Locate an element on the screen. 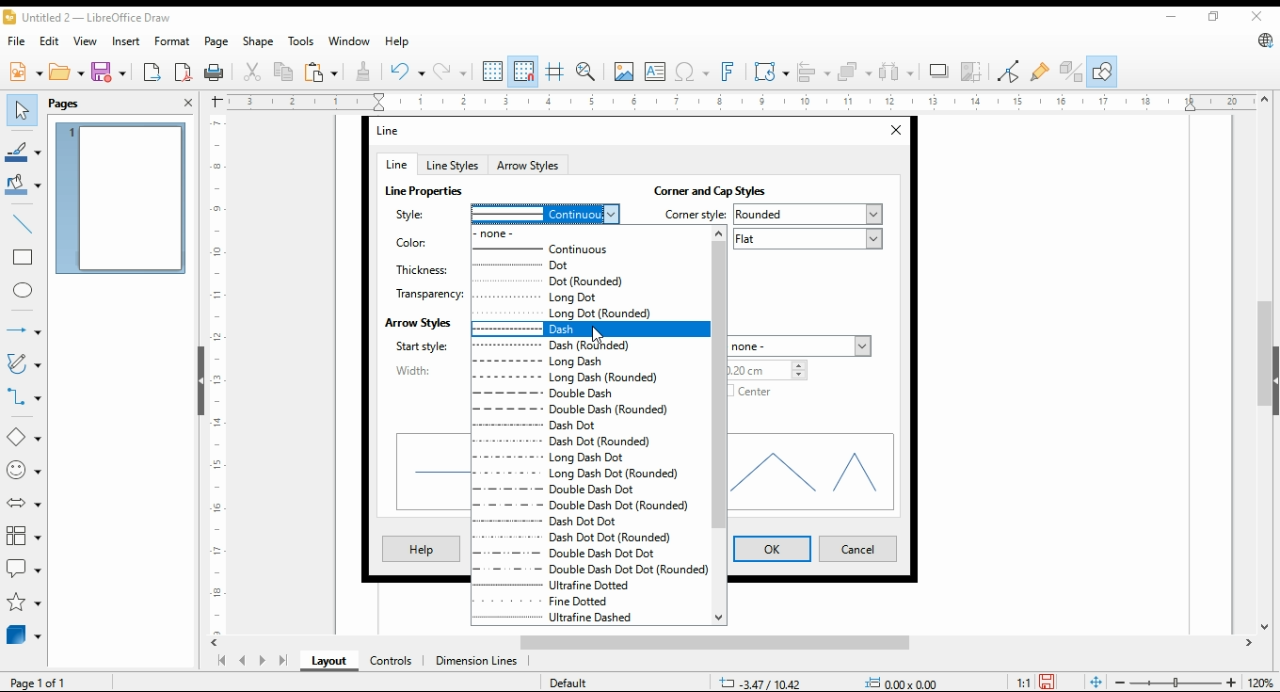  horizontal scale is located at coordinates (739, 102).